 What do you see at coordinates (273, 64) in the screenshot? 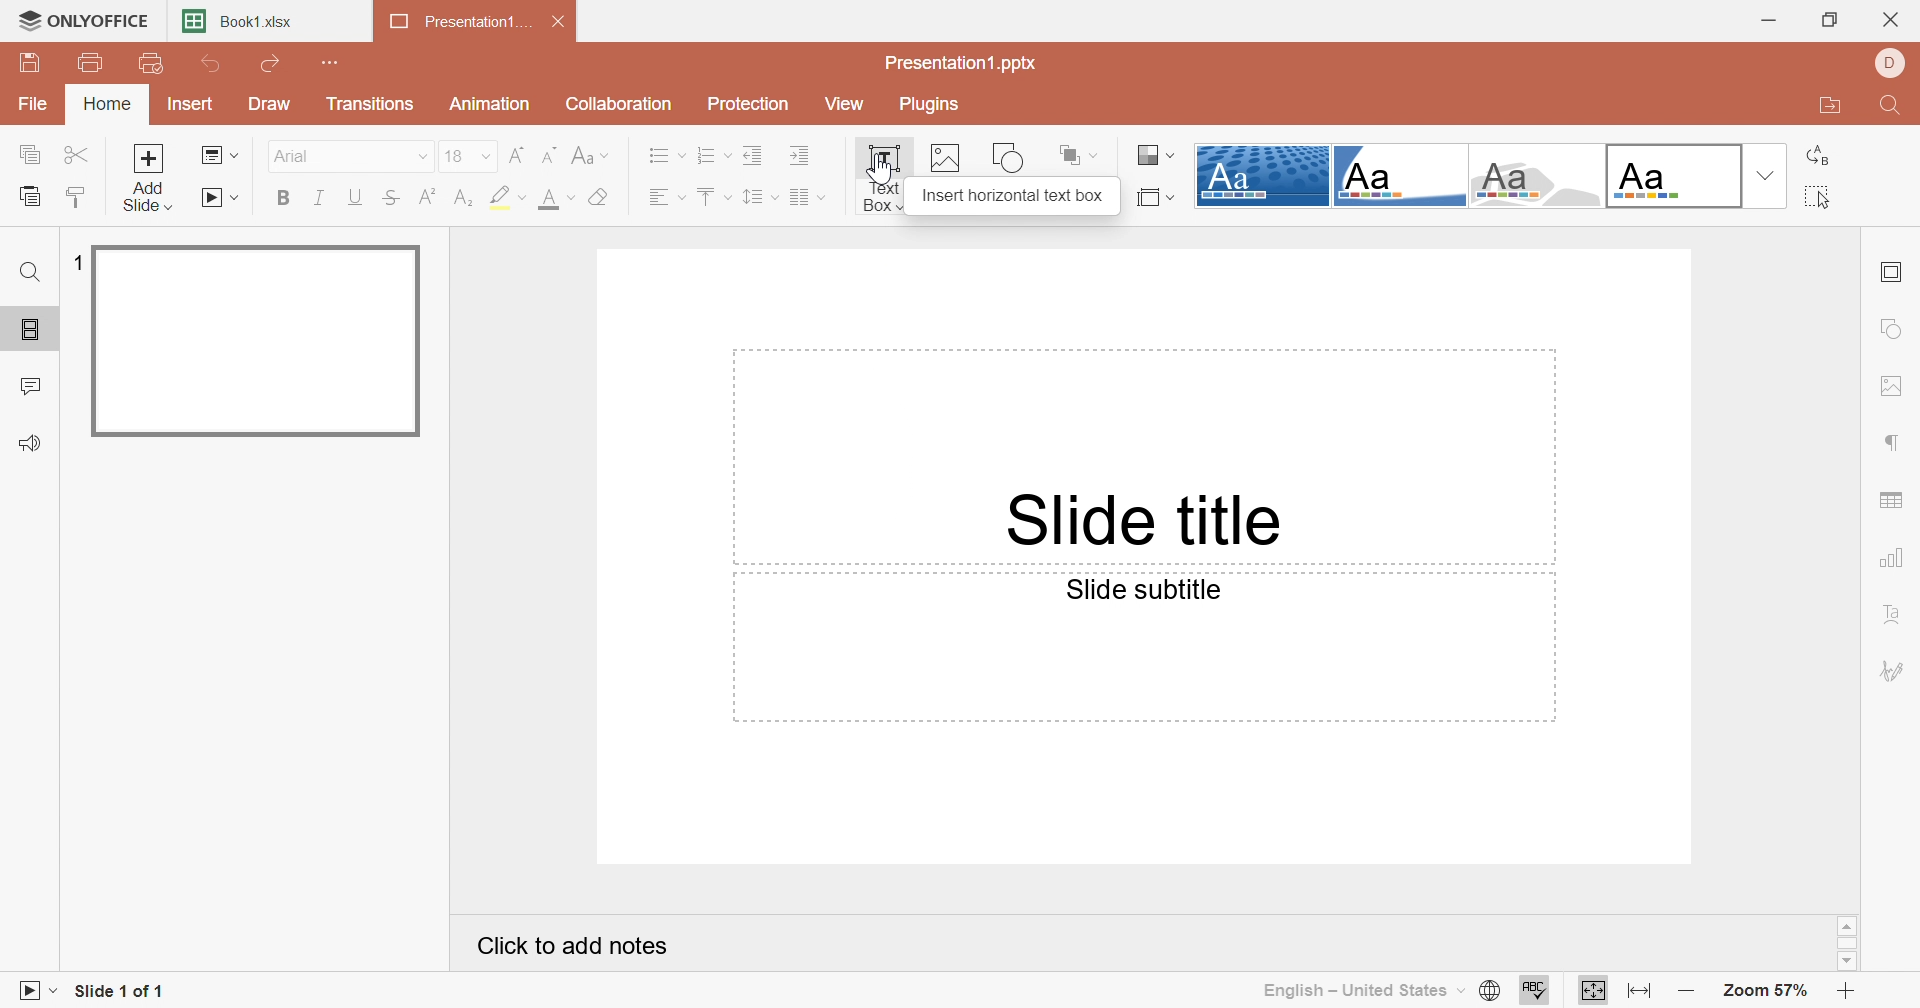
I see `Redo` at bounding box center [273, 64].